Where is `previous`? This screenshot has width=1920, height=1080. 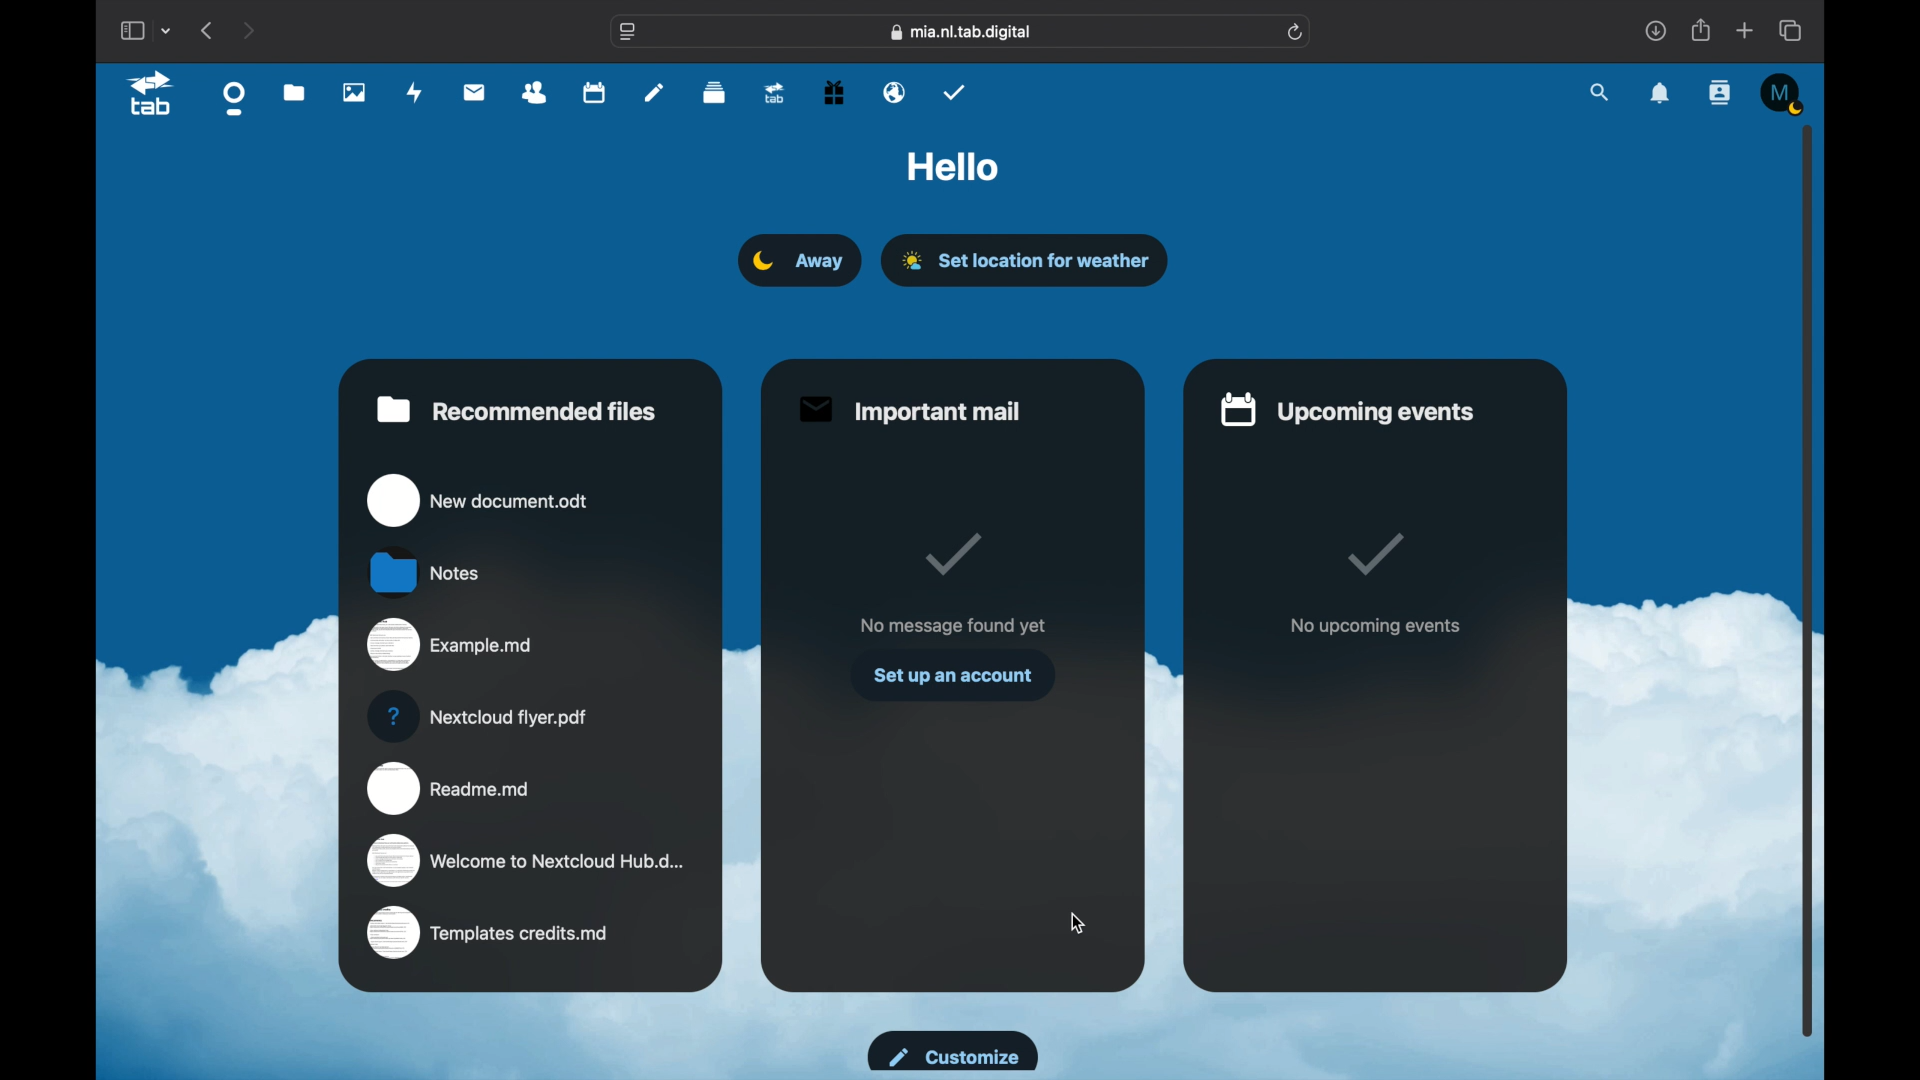 previous is located at coordinates (206, 29).